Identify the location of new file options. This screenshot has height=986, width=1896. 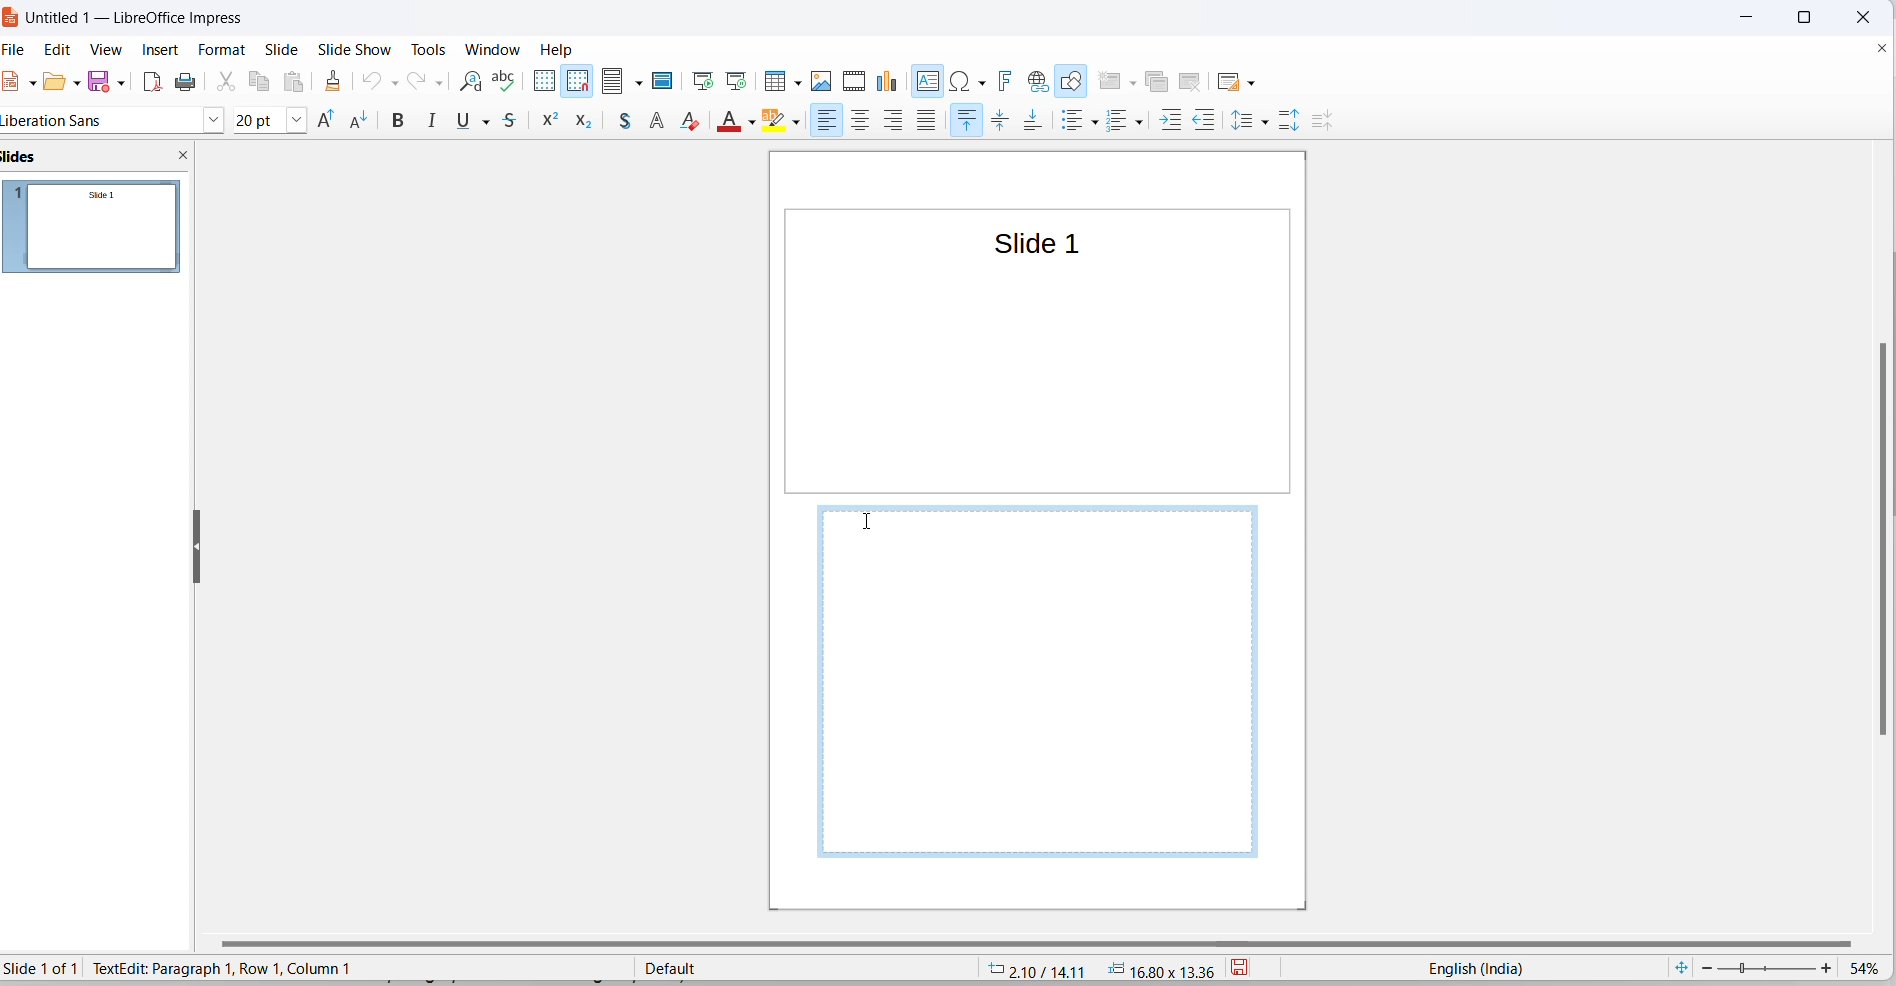
(31, 87).